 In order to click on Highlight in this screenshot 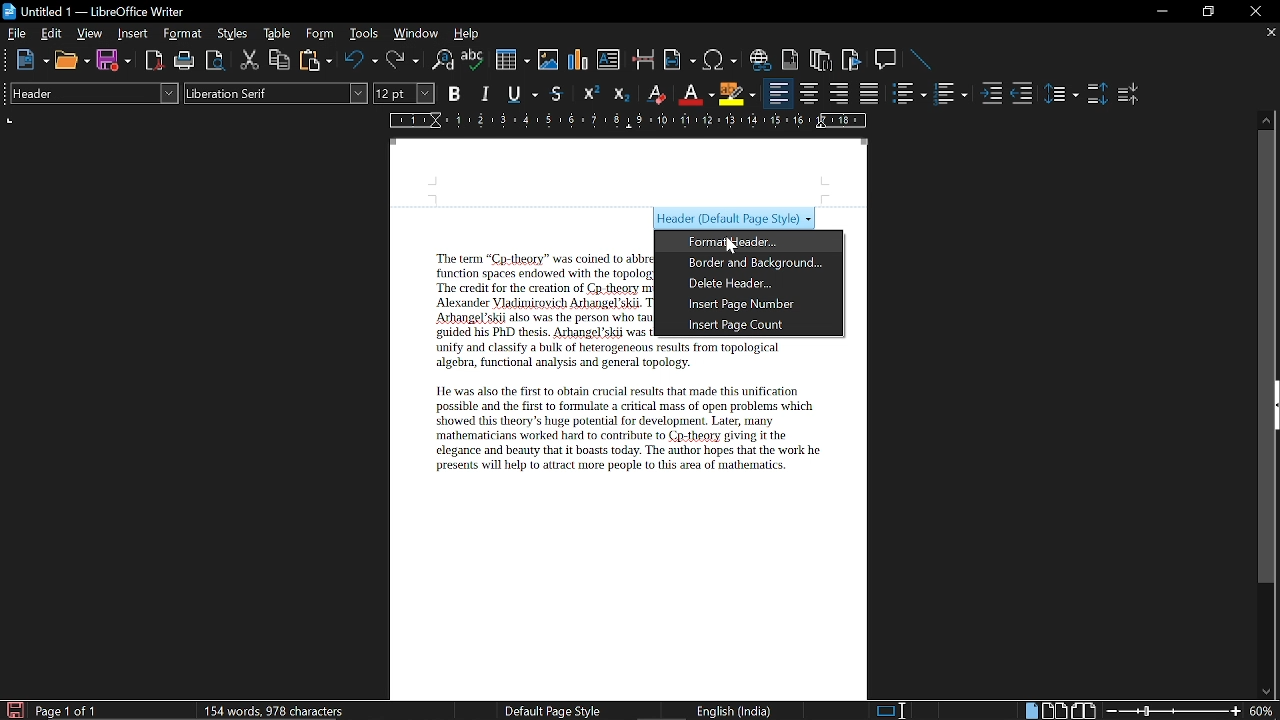, I will do `click(738, 93)`.